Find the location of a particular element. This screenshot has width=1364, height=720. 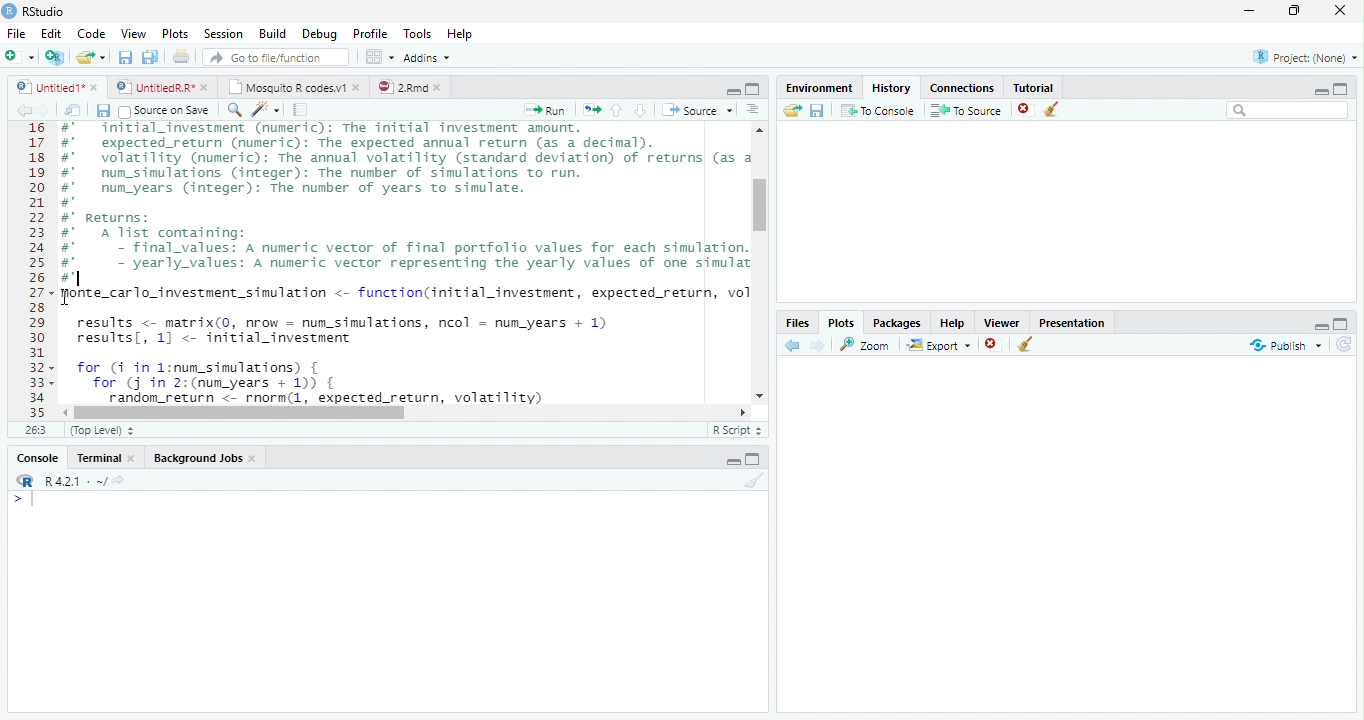

Go to file/function is located at coordinates (274, 57).